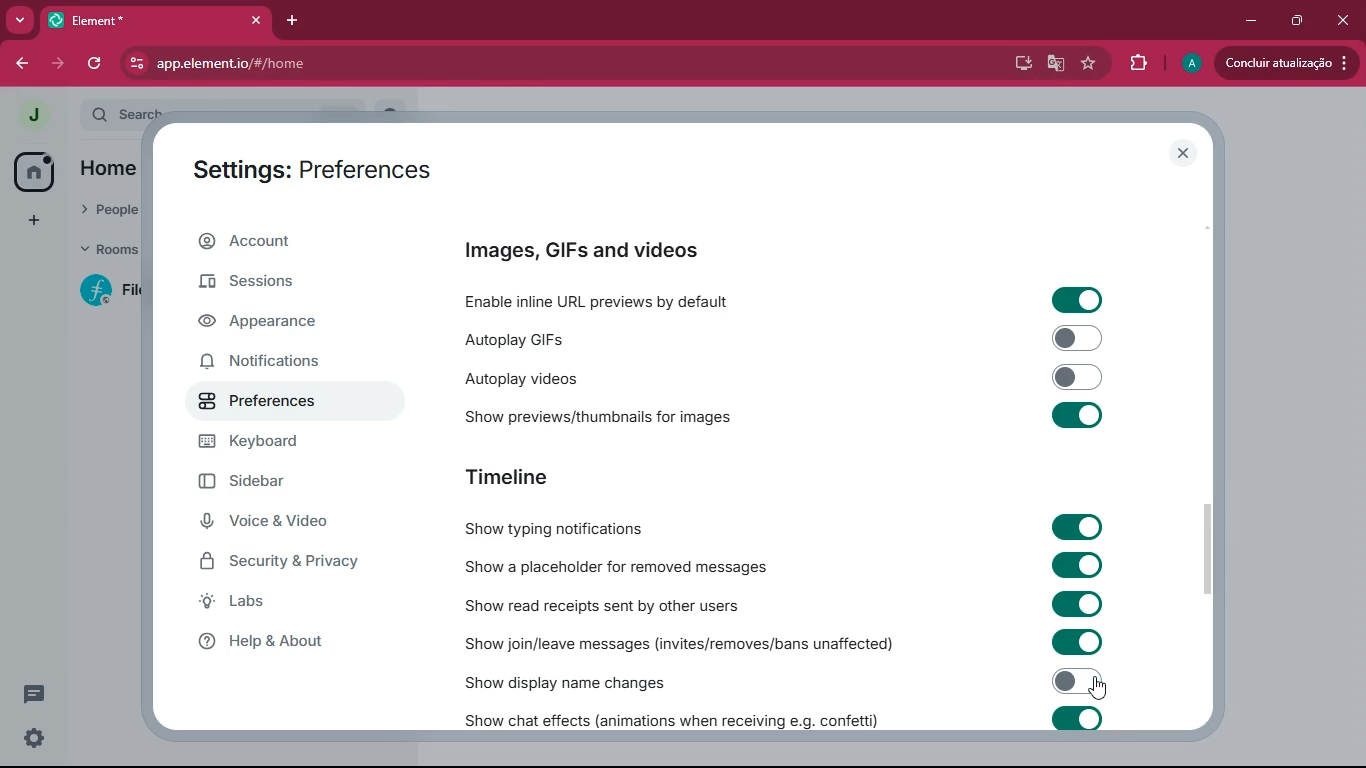 The height and width of the screenshot is (768, 1366). Describe the element at coordinates (669, 718) in the screenshot. I see `show chat effects (animations when receiving e.g. confetti)` at that location.